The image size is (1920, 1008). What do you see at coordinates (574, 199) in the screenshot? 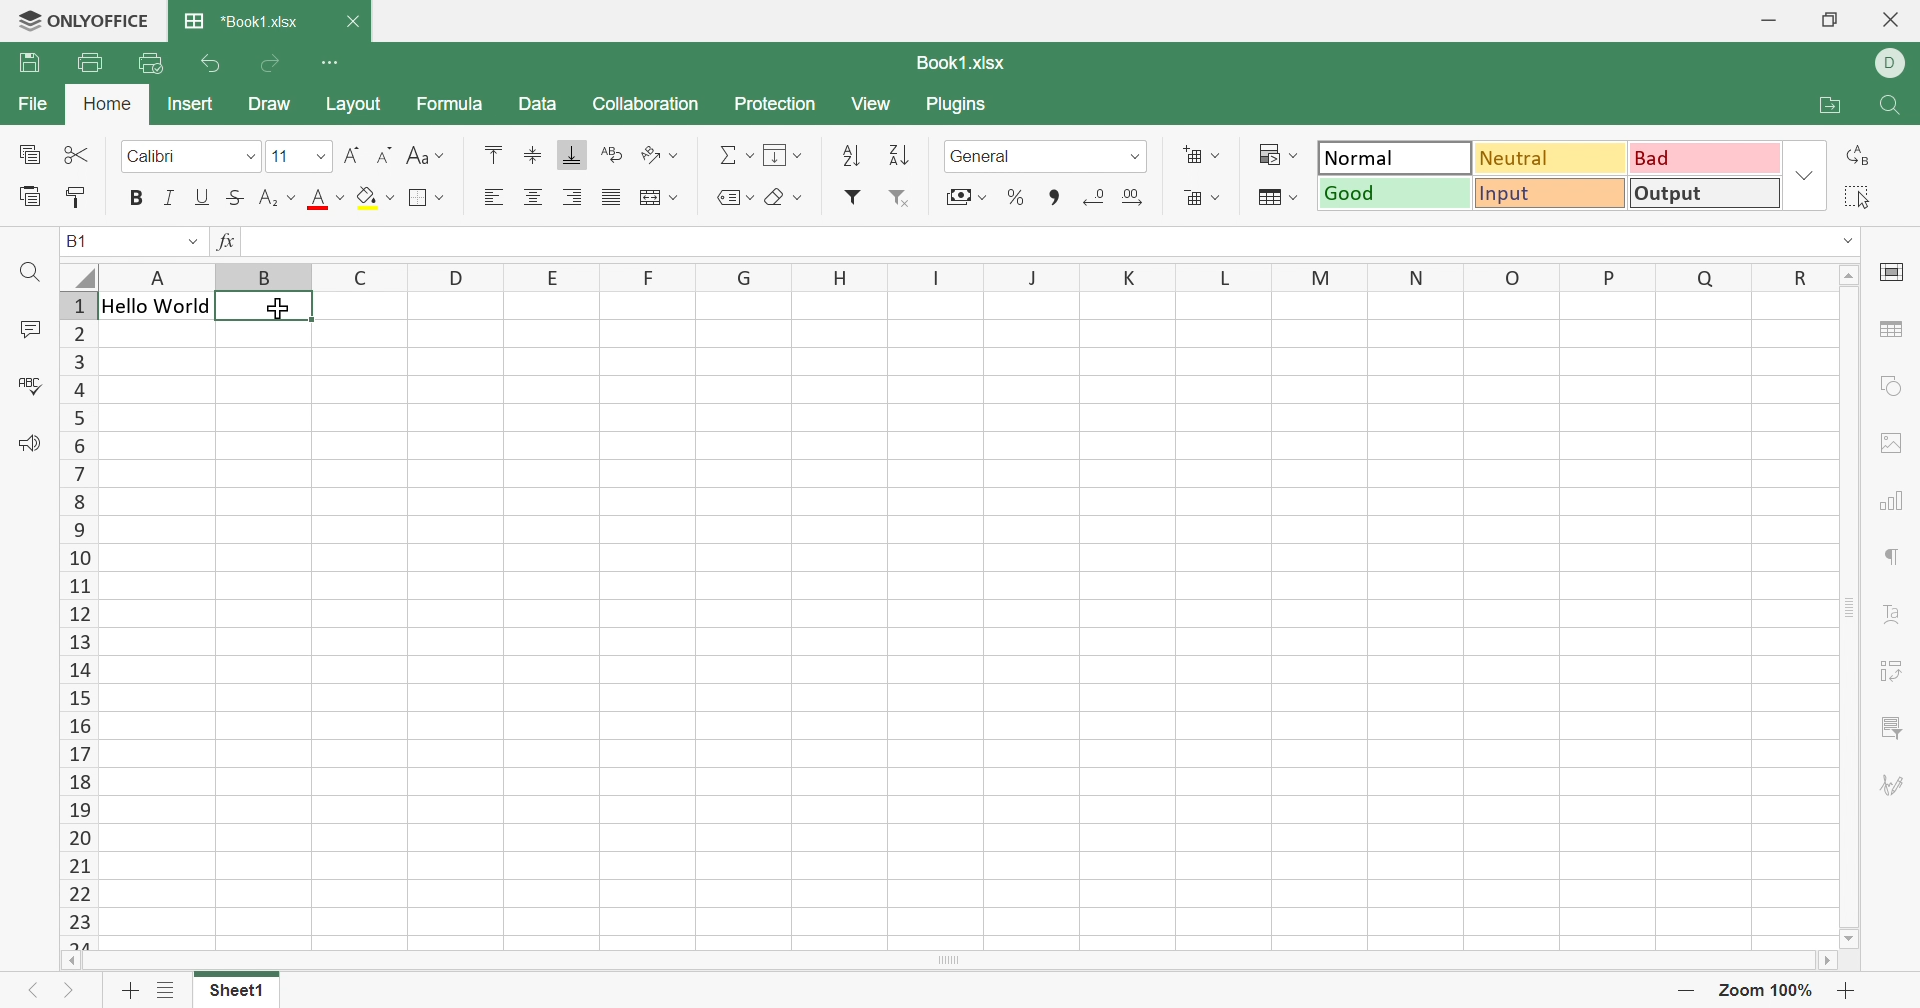
I see `Align right` at bounding box center [574, 199].